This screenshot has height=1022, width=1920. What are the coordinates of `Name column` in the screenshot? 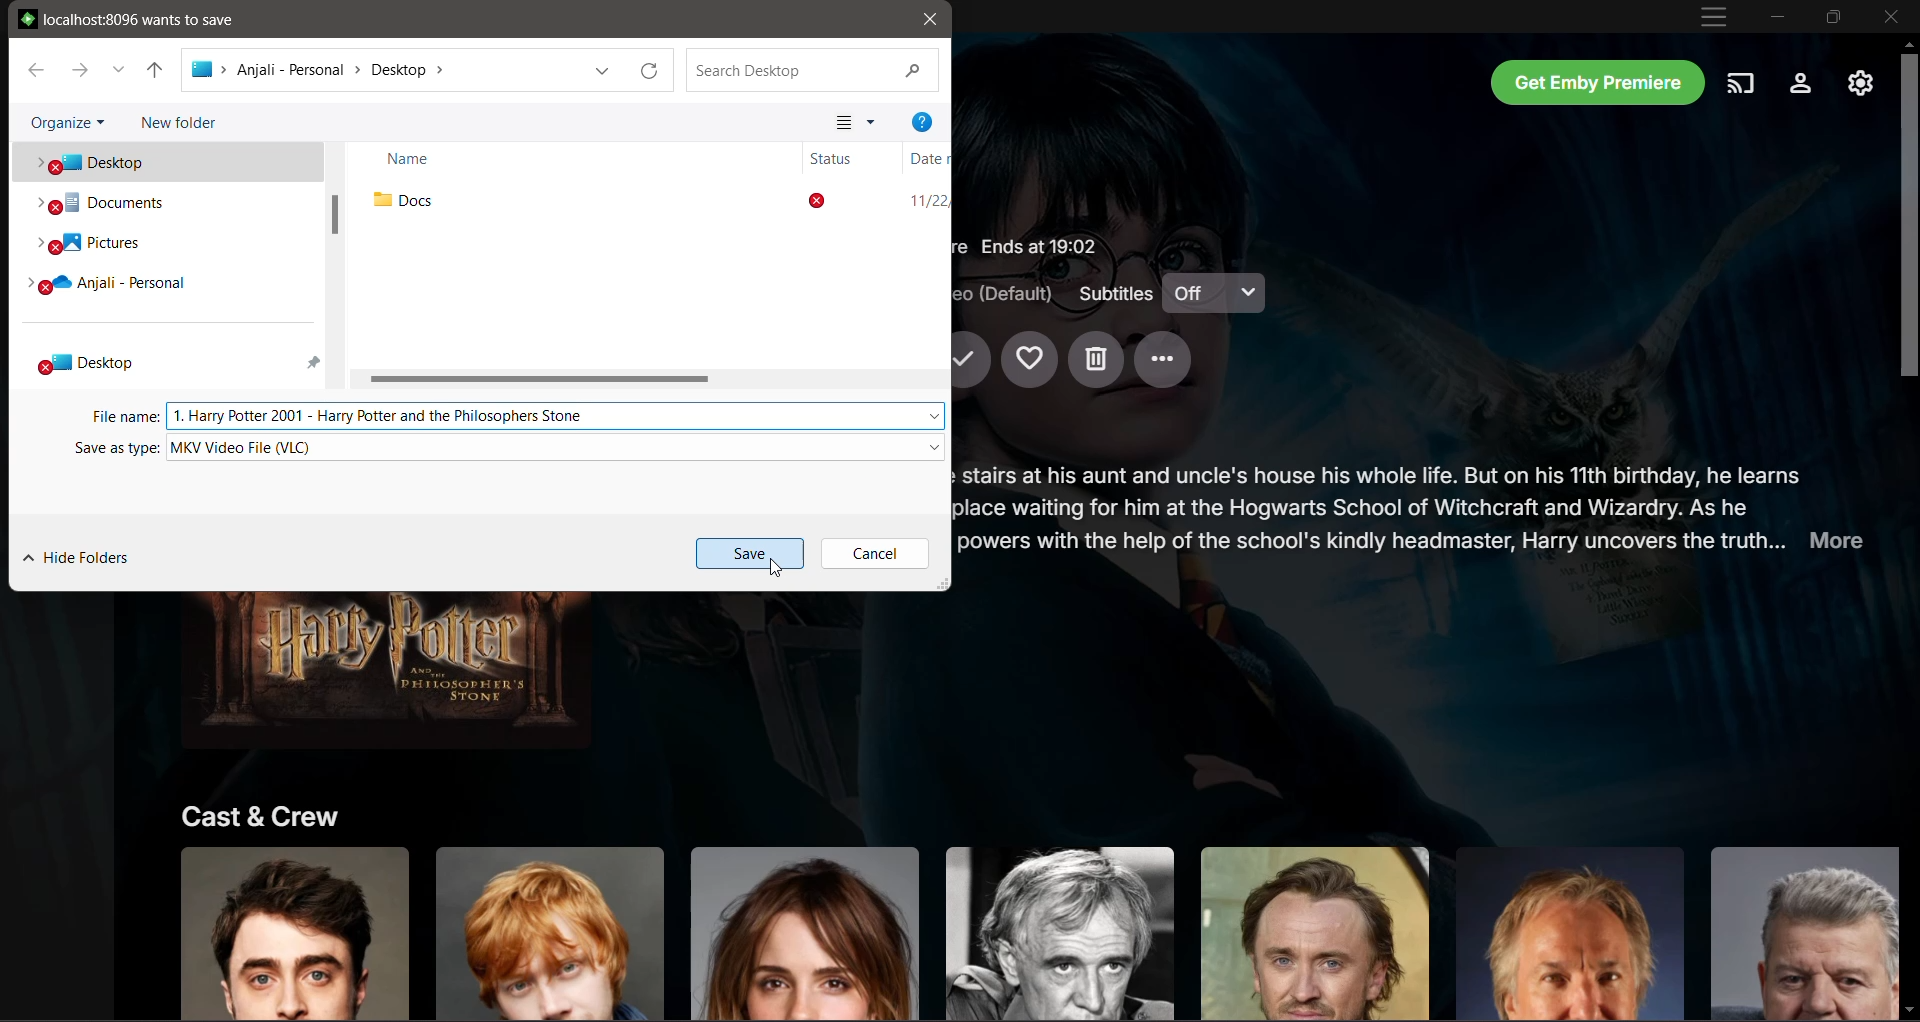 It's located at (503, 157).